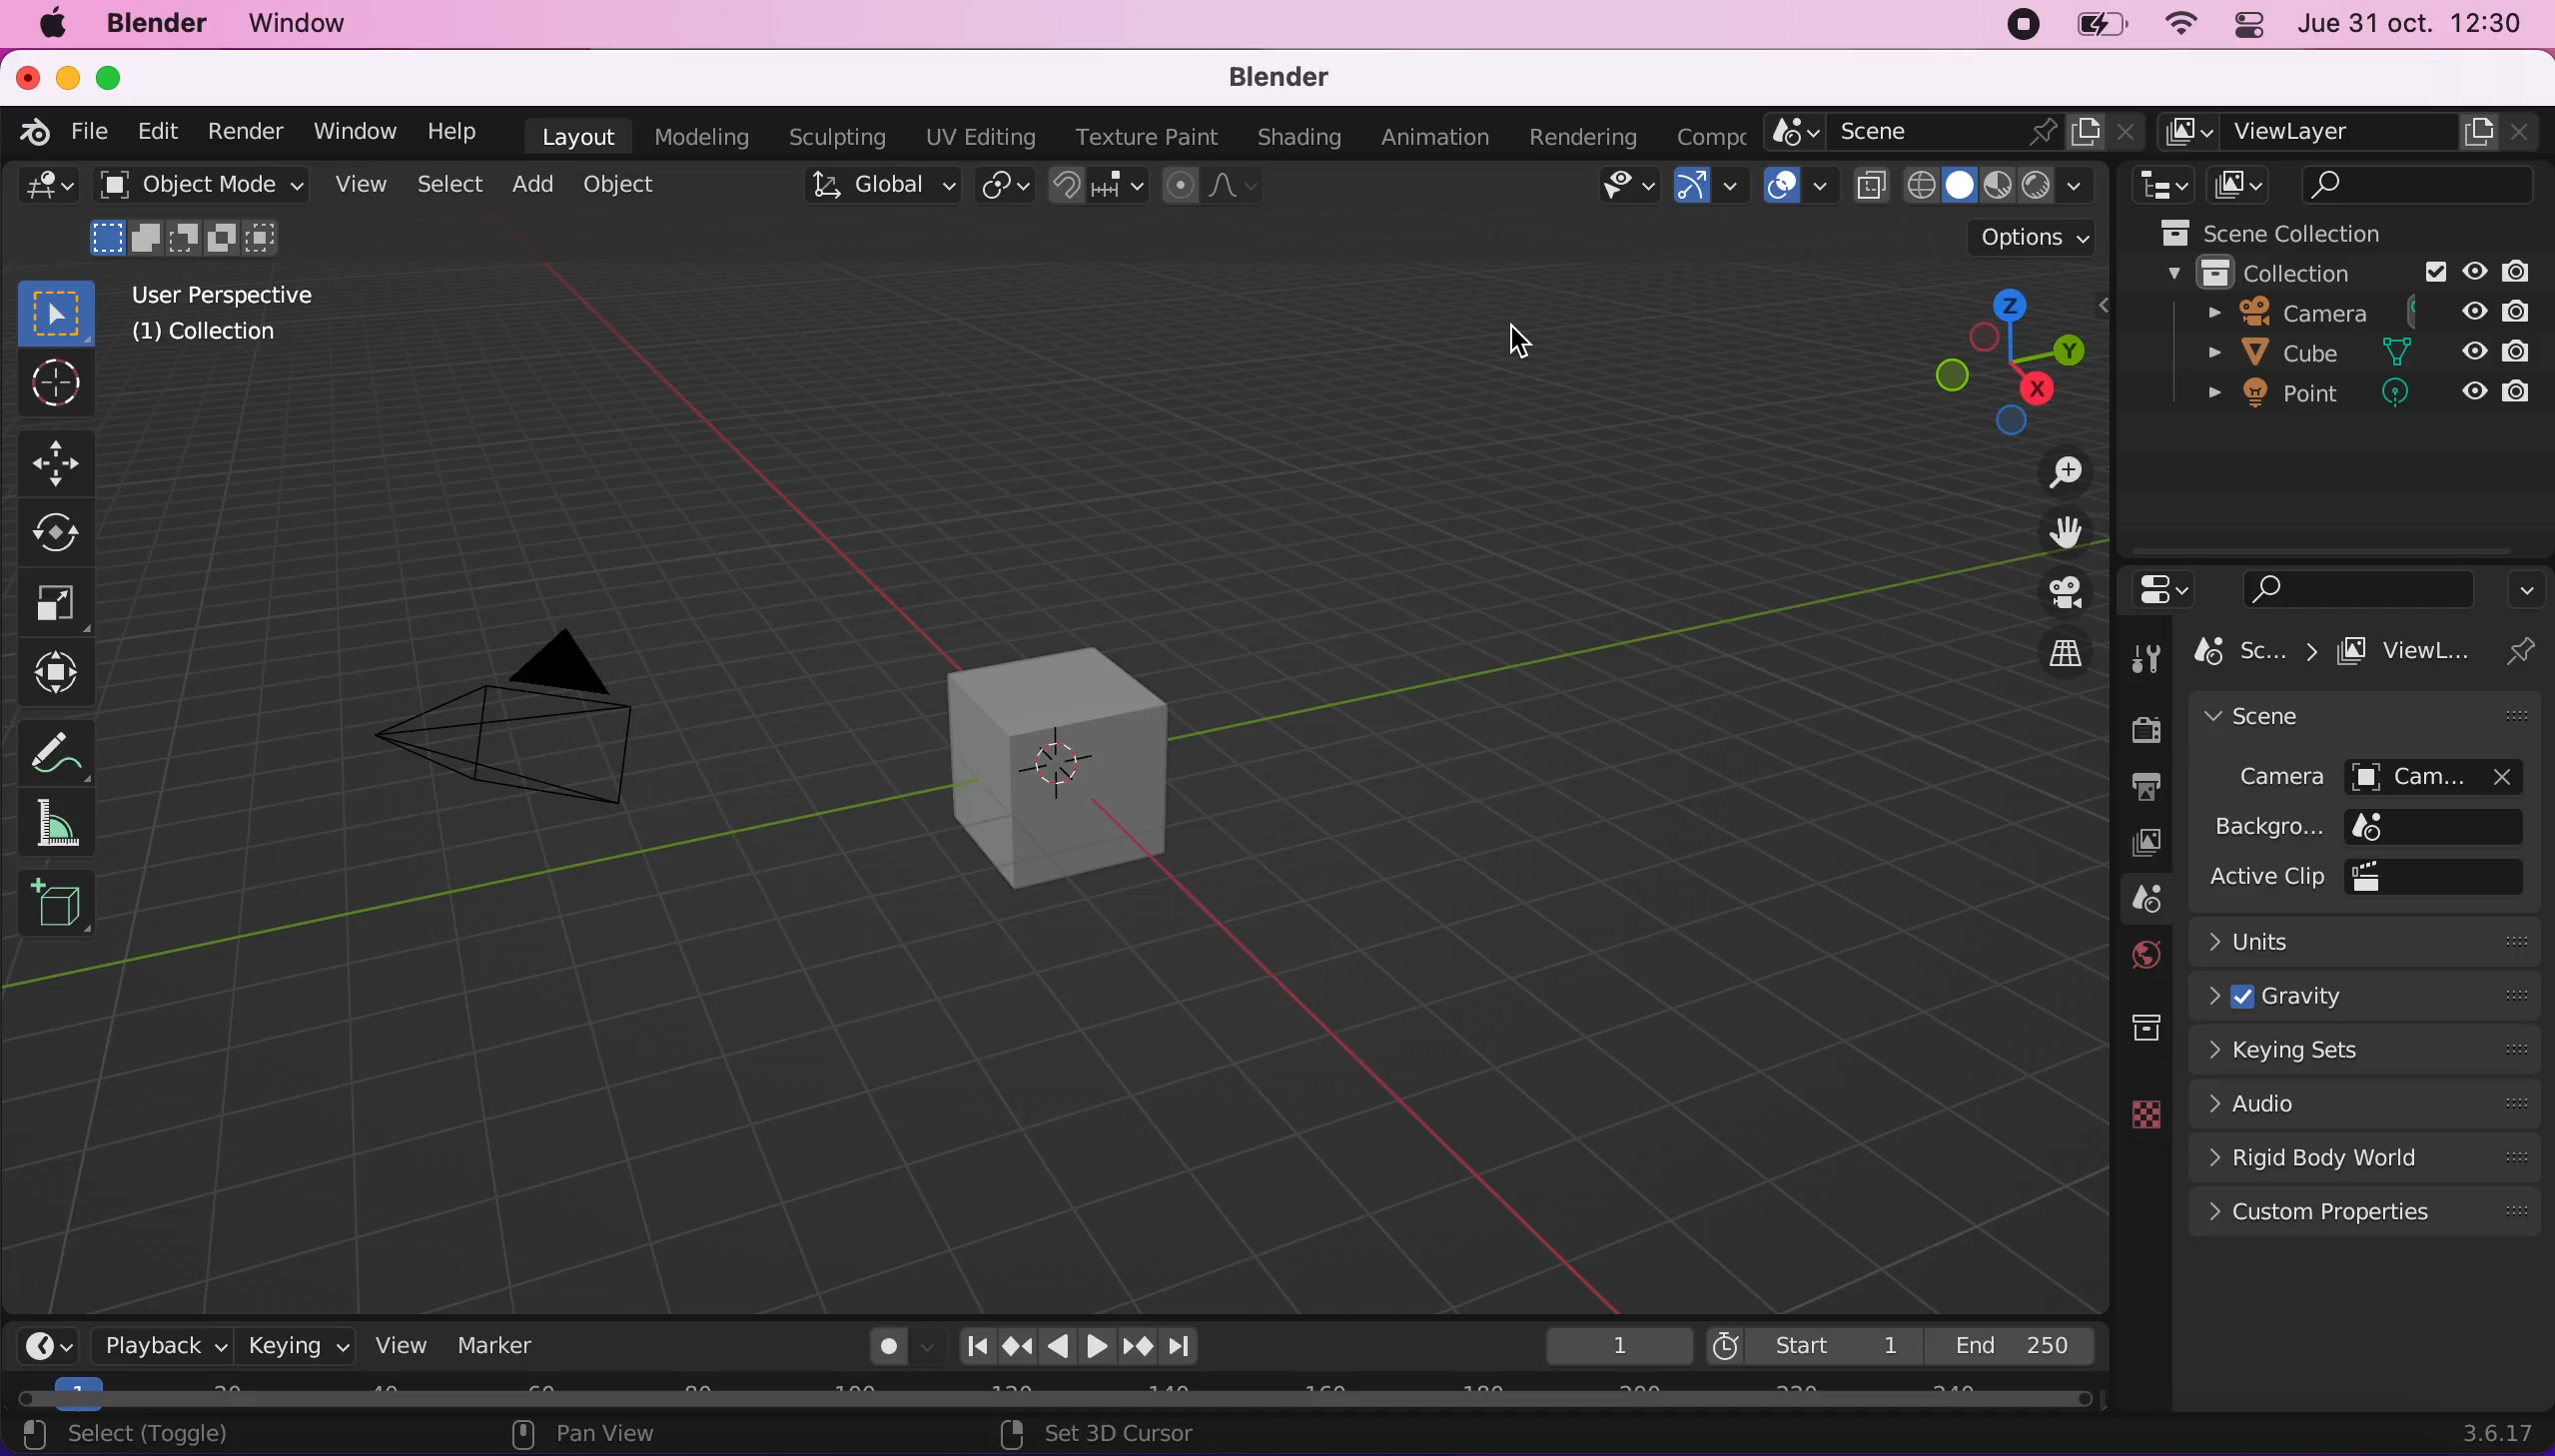 This screenshot has width=2555, height=1456. Describe the element at coordinates (2445, 876) in the screenshot. I see `active clip` at that location.